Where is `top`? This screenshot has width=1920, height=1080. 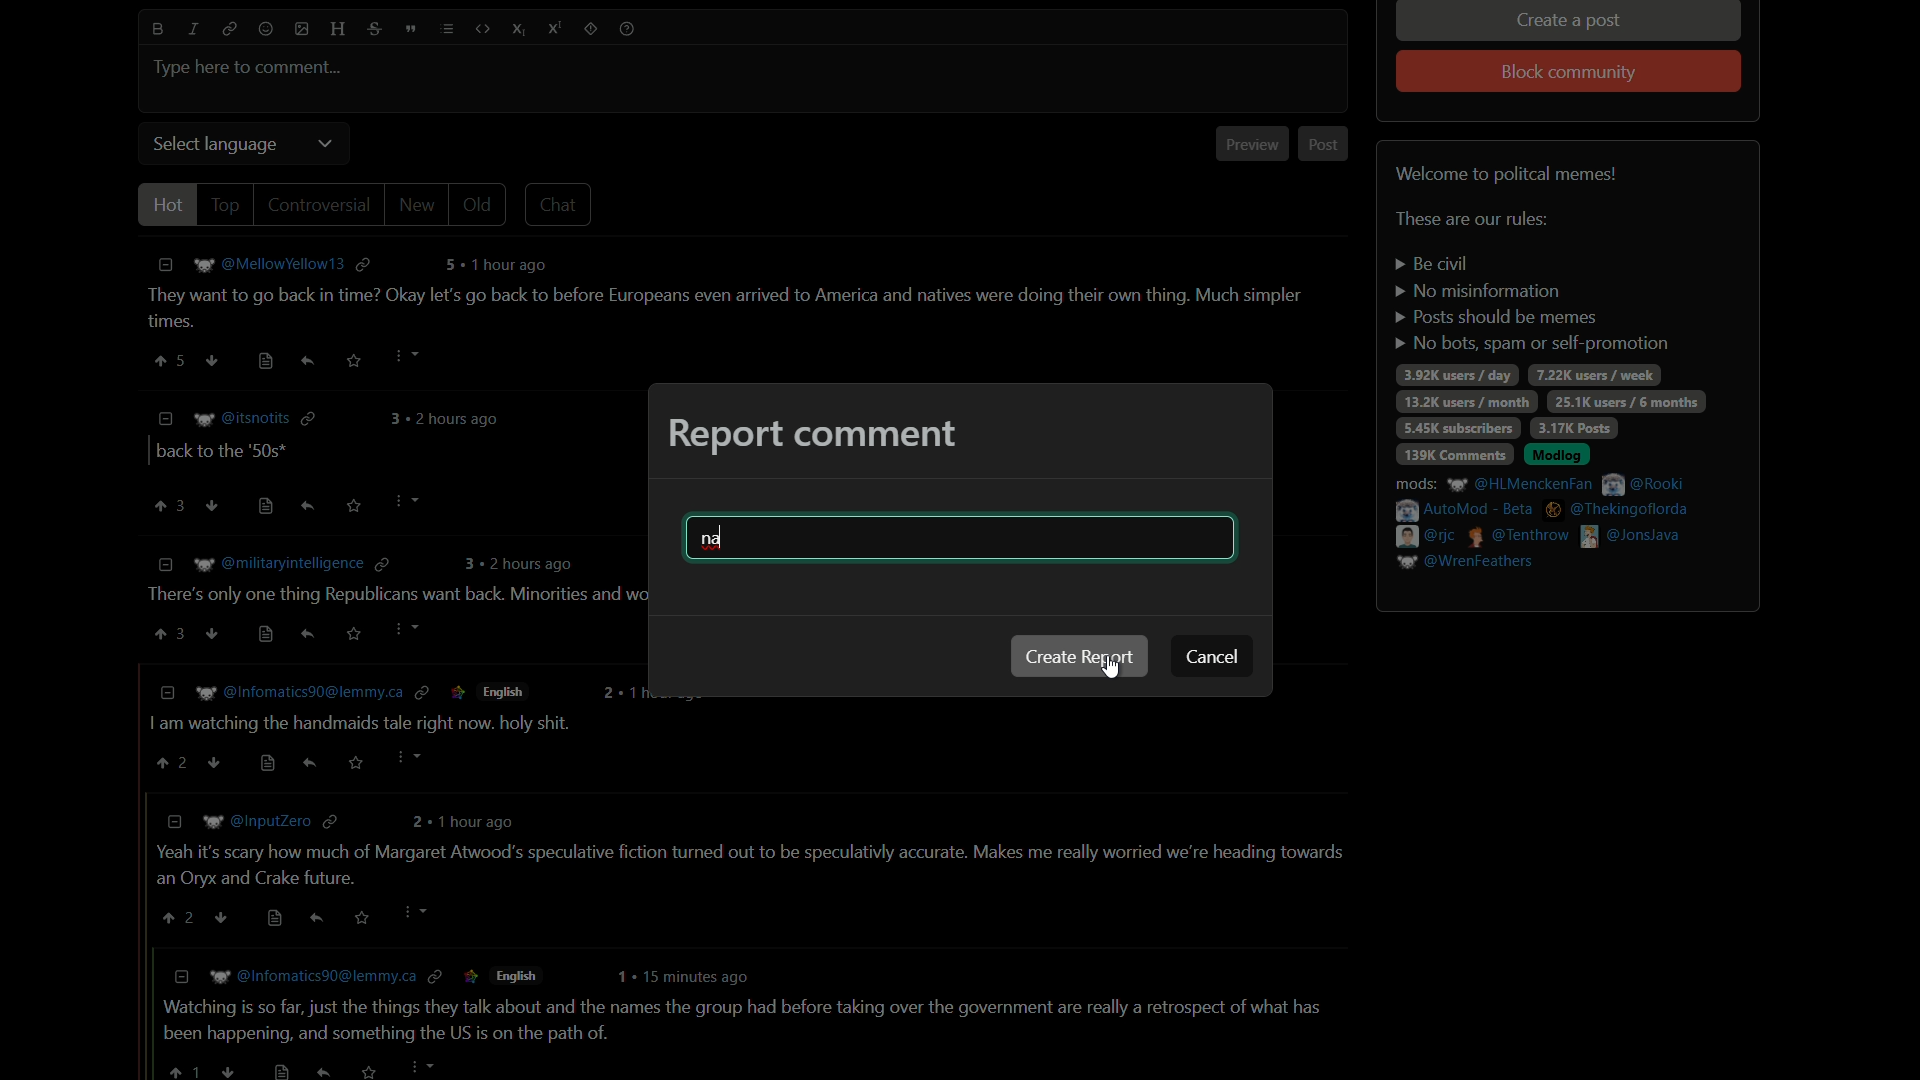
top is located at coordinates (227, 205).